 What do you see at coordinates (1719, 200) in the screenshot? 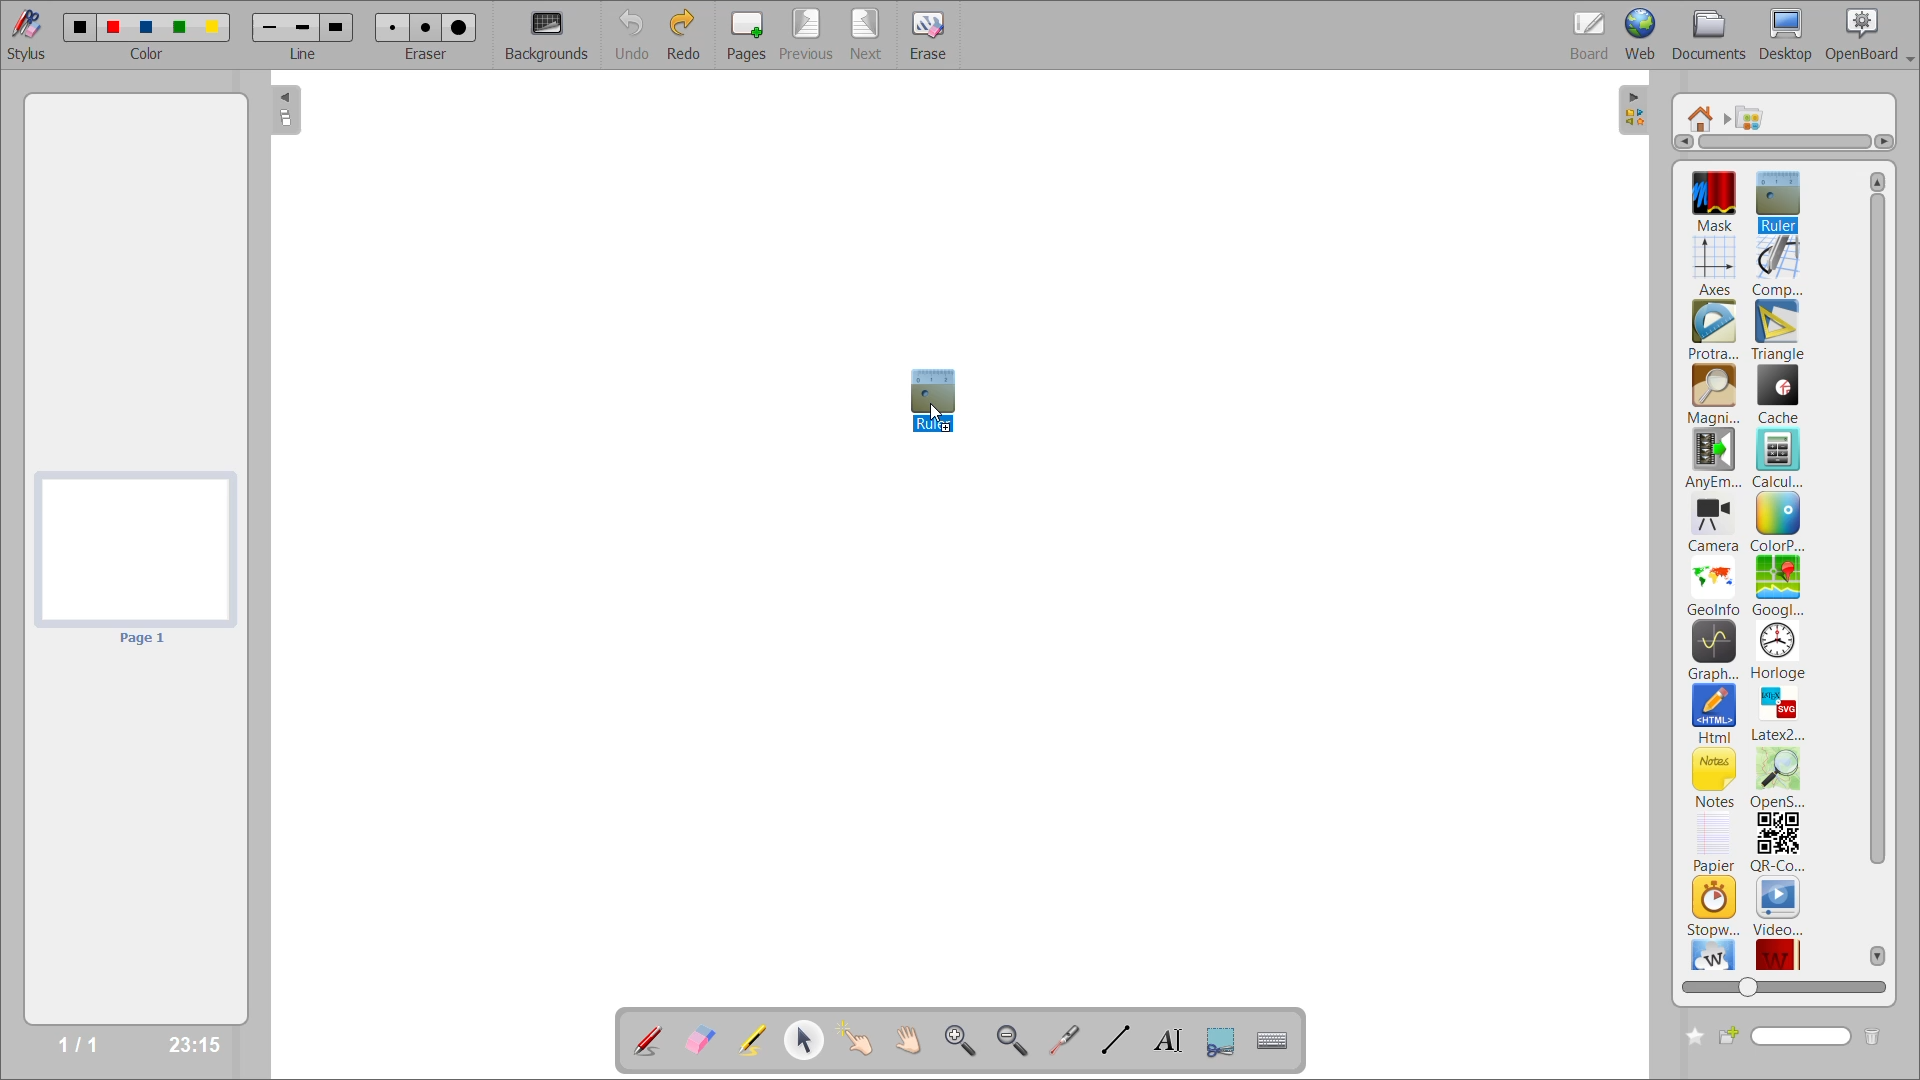
I see `mask` at bounding box center [1719, 200].